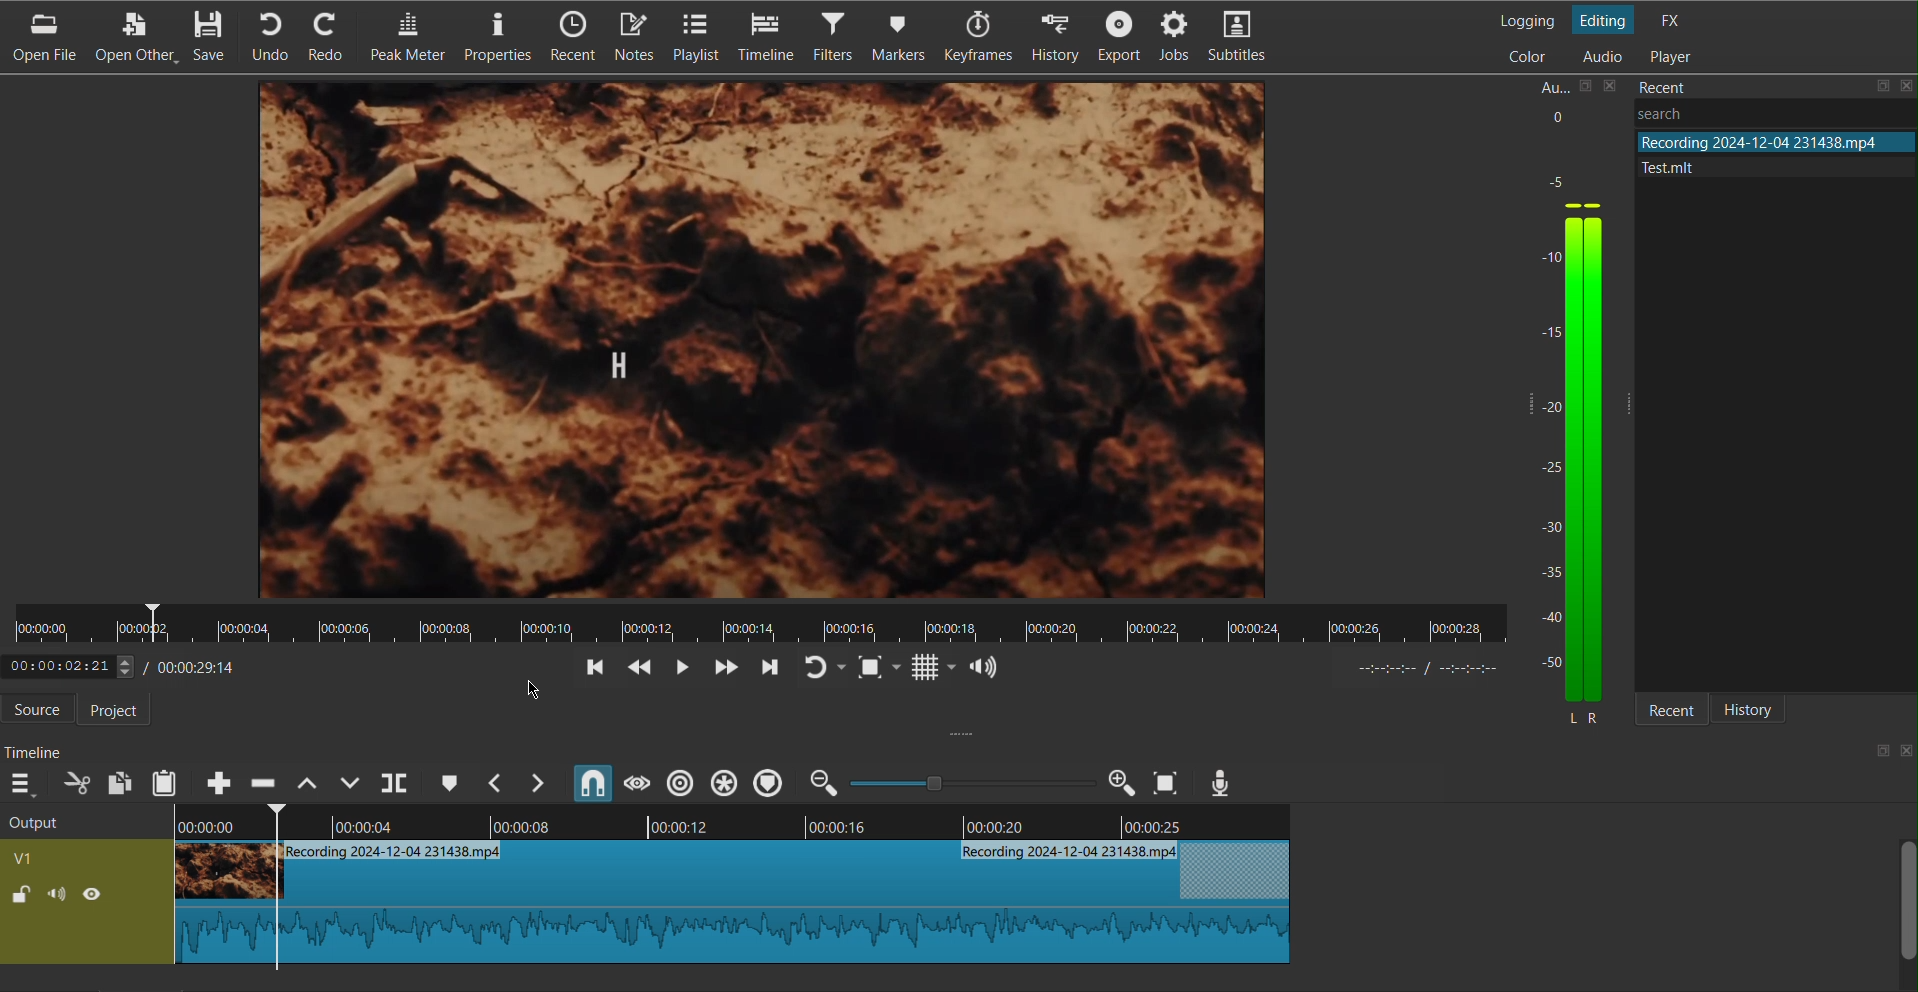 This screenshot has height=992, width=1918. Describe the element at coordinates (1058, 40) in the screenshot. I see `History` at that location.